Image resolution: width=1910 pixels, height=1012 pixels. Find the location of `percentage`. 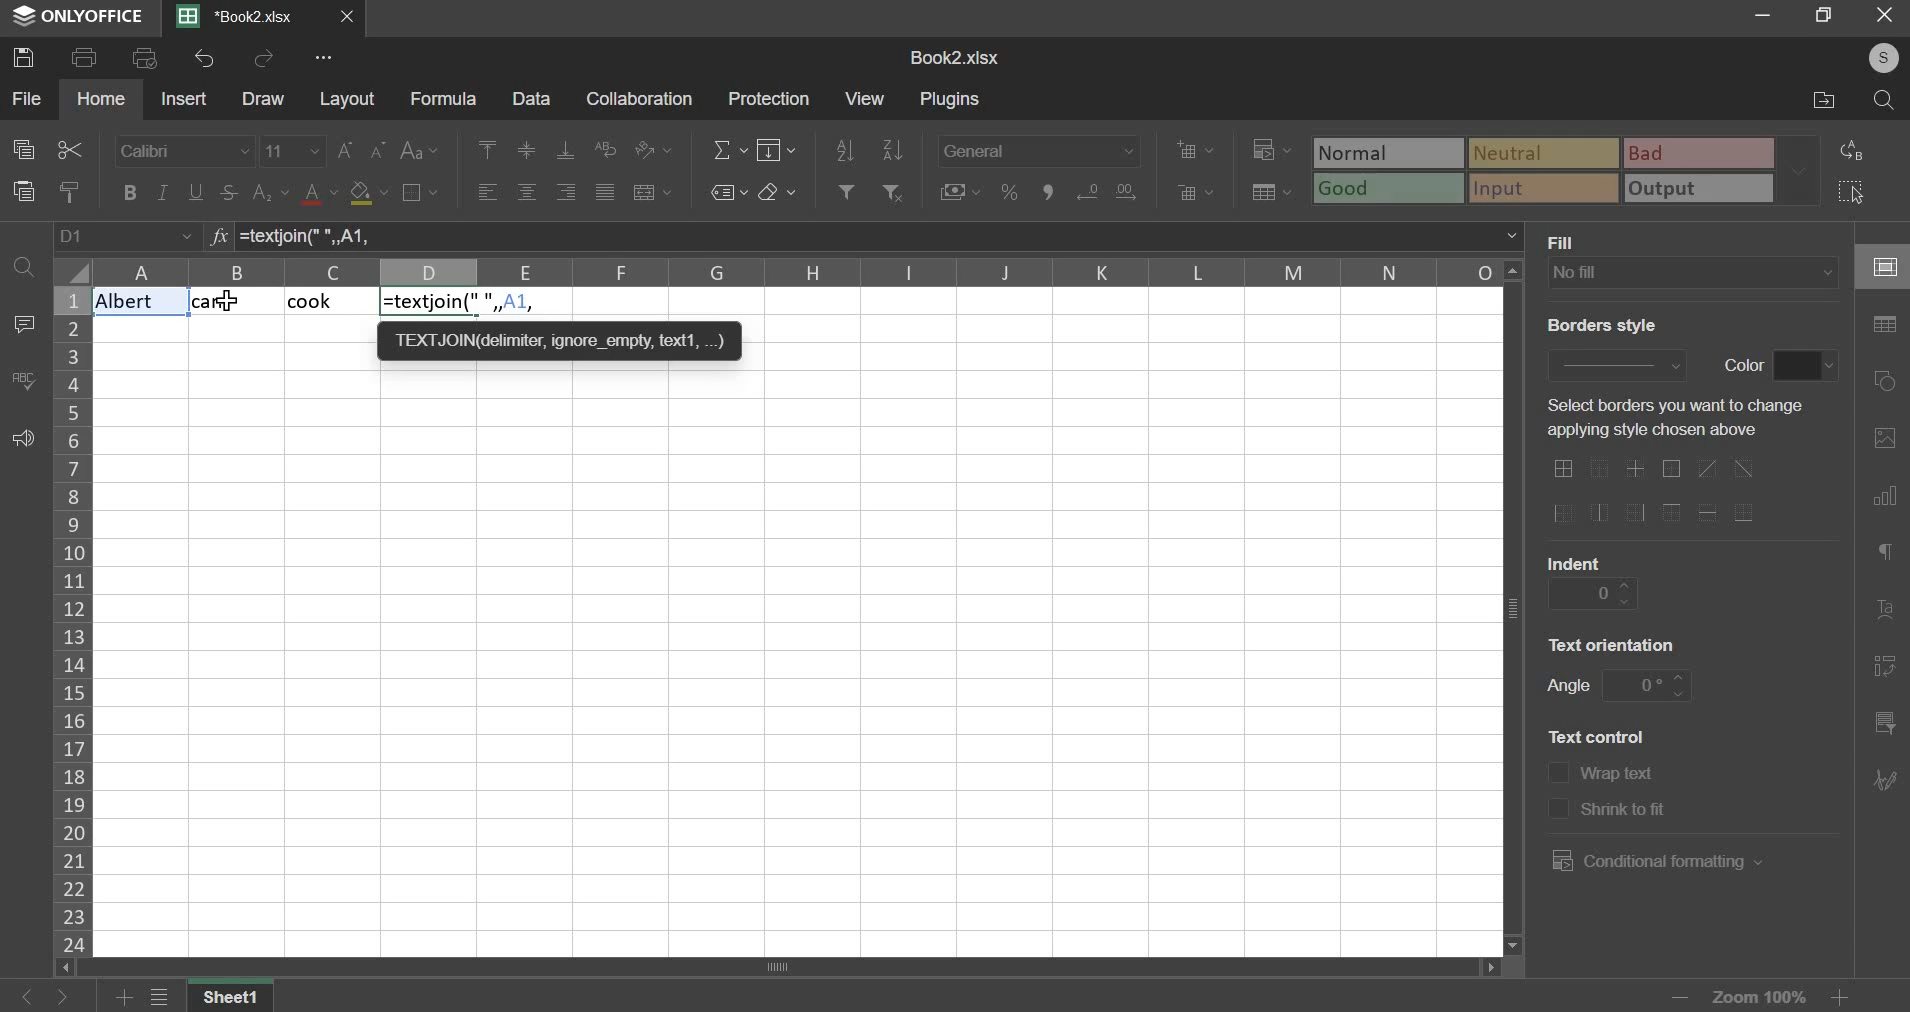

percentage is located at coordinates (1008, 192).